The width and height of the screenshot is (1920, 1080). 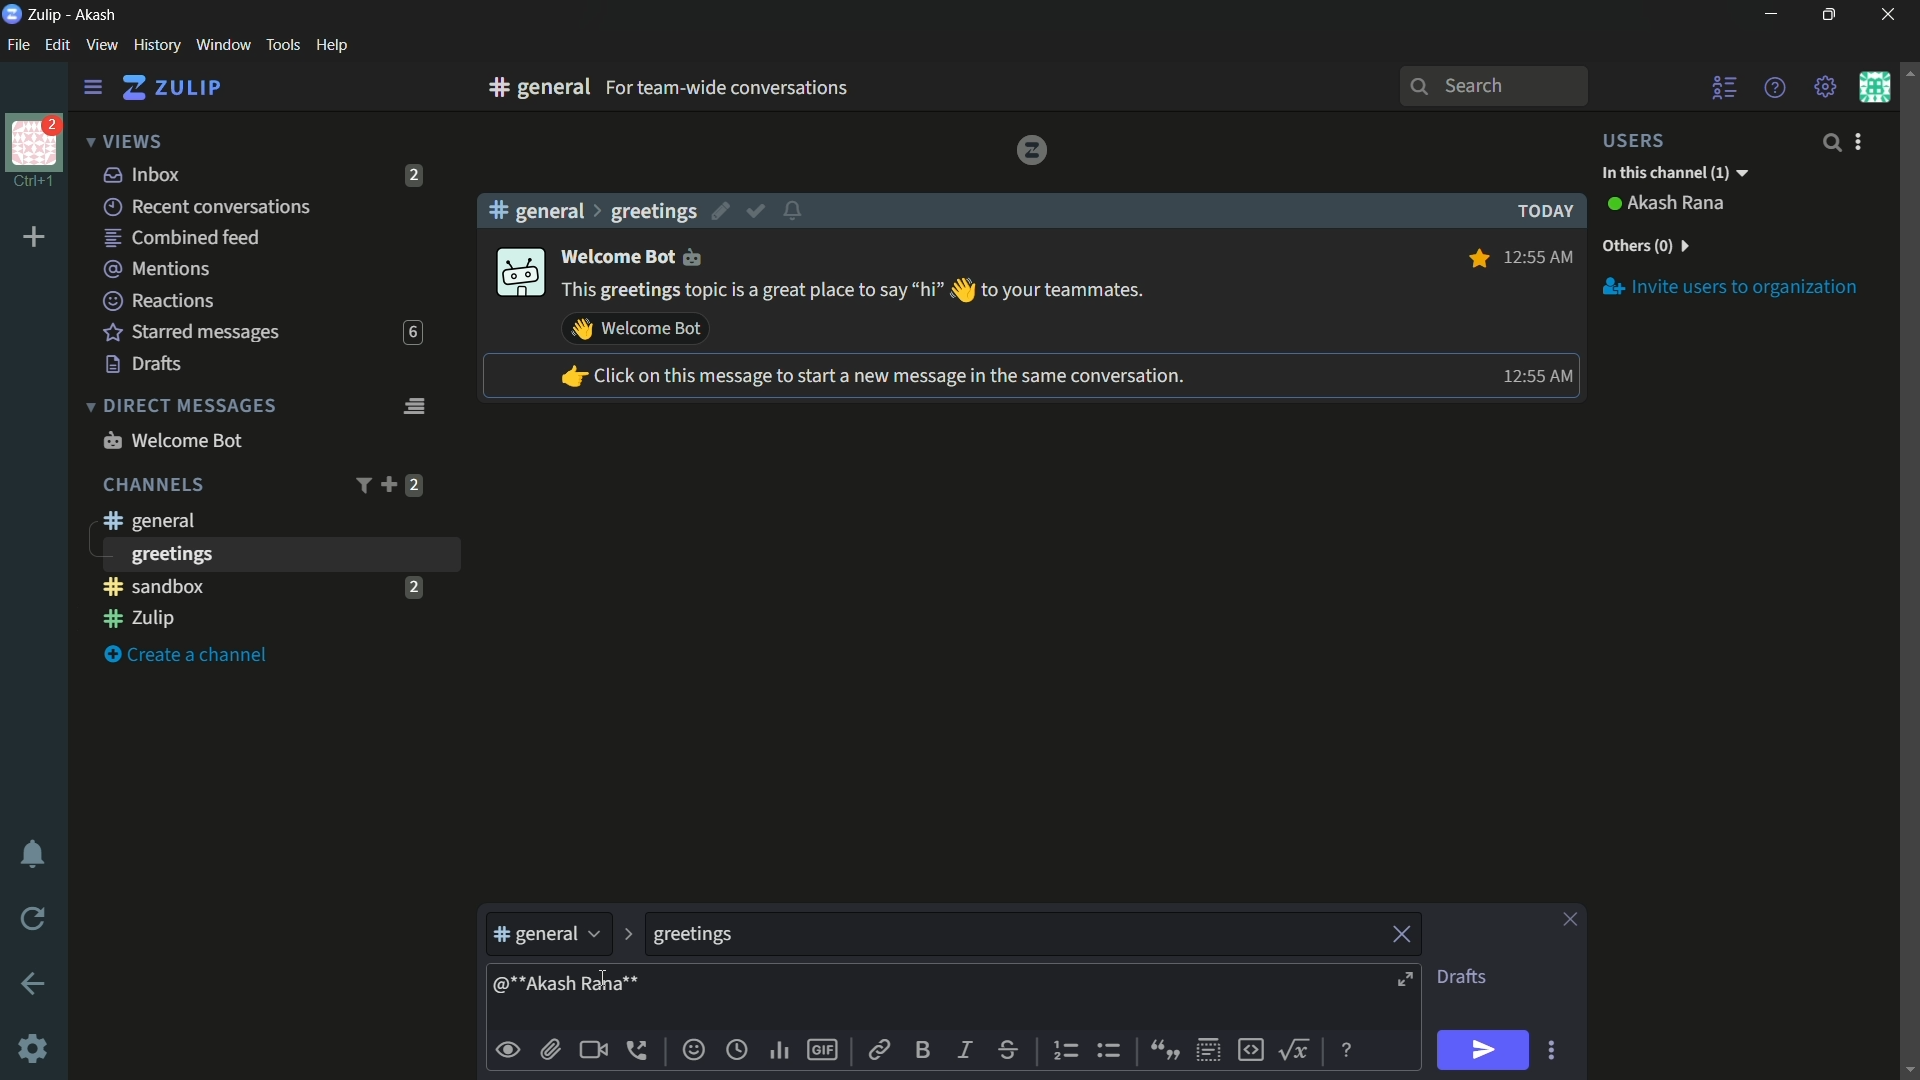 What do you see at coordinates (550, 1050) in the screenshot?
I see `upload files` at bounding box center [550, 1050].